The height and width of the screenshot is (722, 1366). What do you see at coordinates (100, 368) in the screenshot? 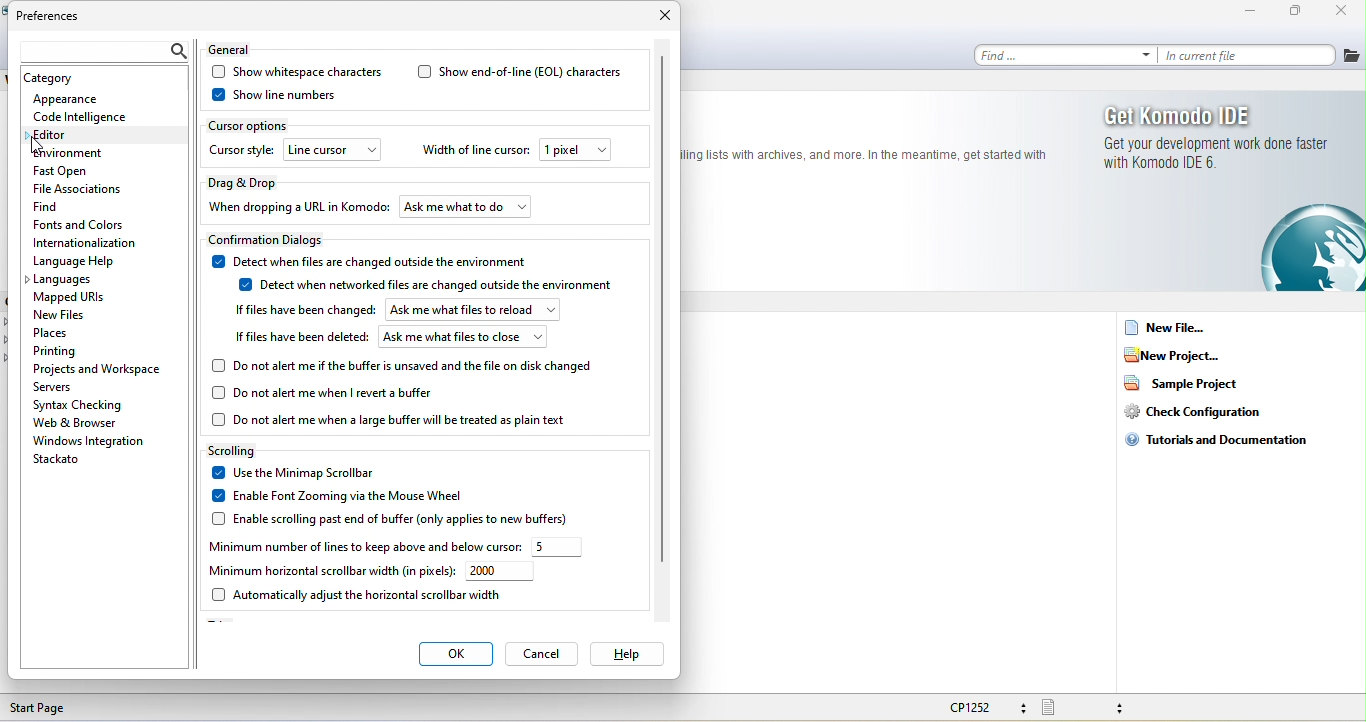
I see `projects and workspace` at bounding box center [100, 368].